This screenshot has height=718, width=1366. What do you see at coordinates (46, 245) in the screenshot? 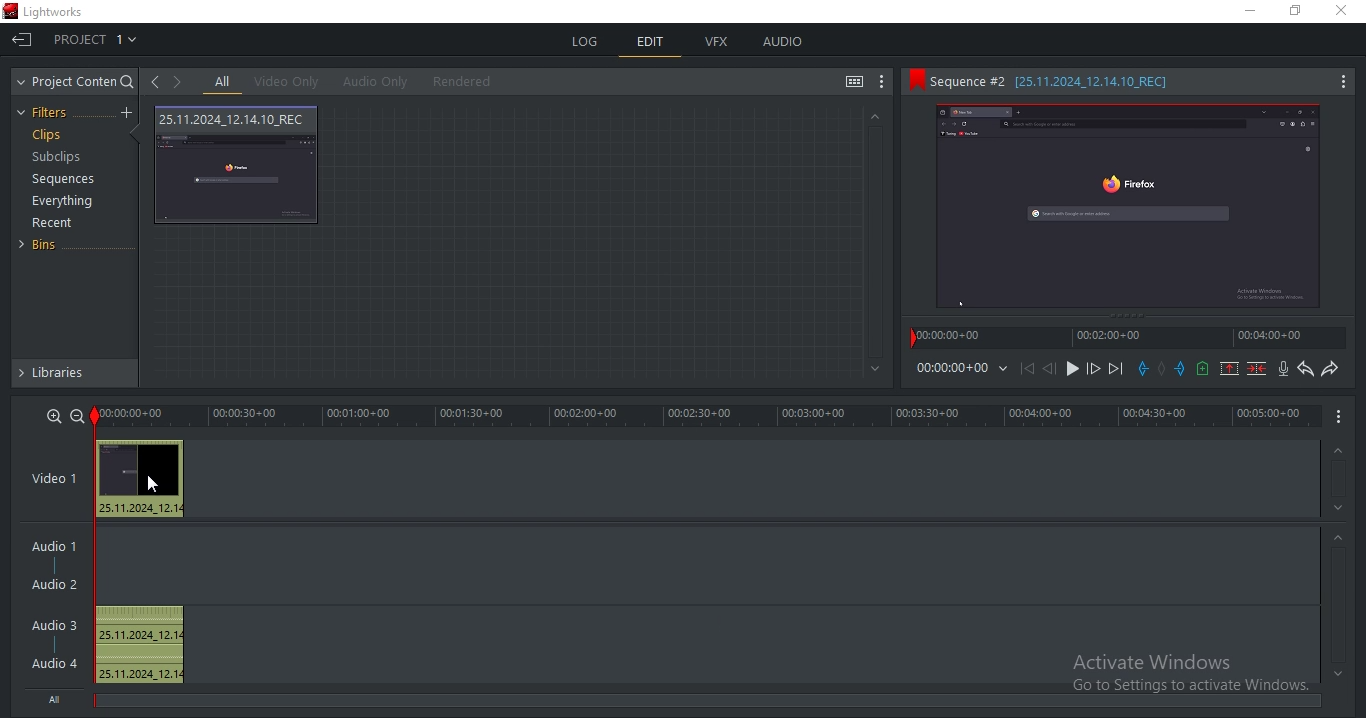
I see `bins` at bounding box center [46, 245].